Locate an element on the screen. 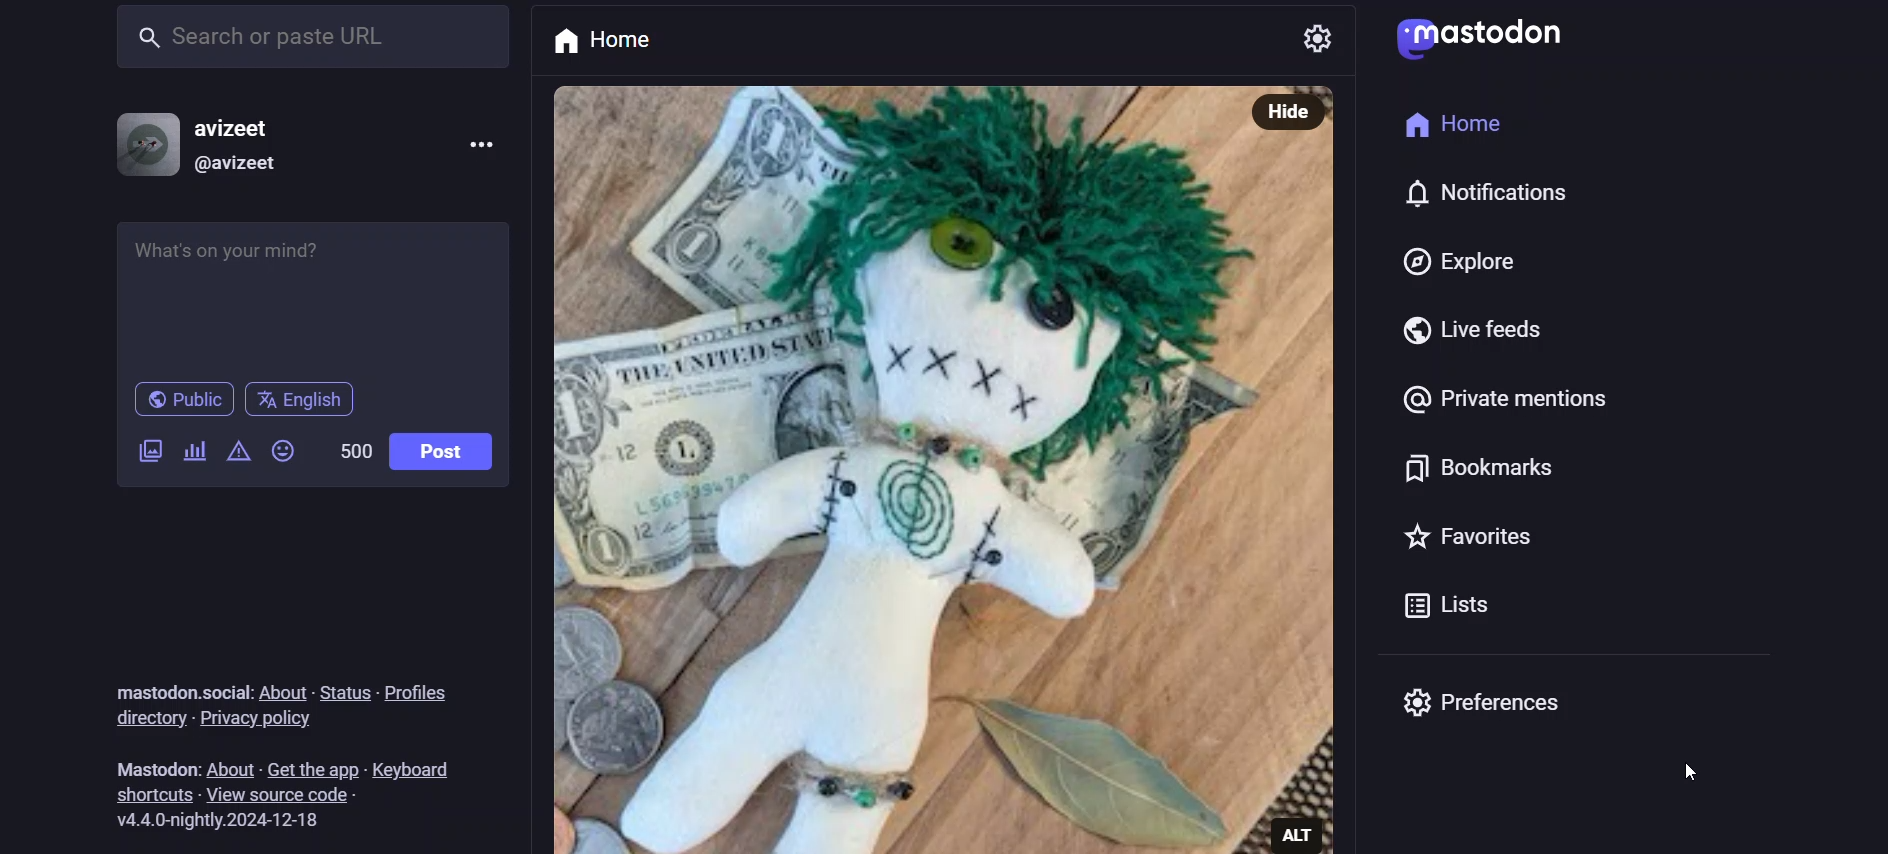 The image size is (1888, 854). Settings is located at coordinates (1317, 40).